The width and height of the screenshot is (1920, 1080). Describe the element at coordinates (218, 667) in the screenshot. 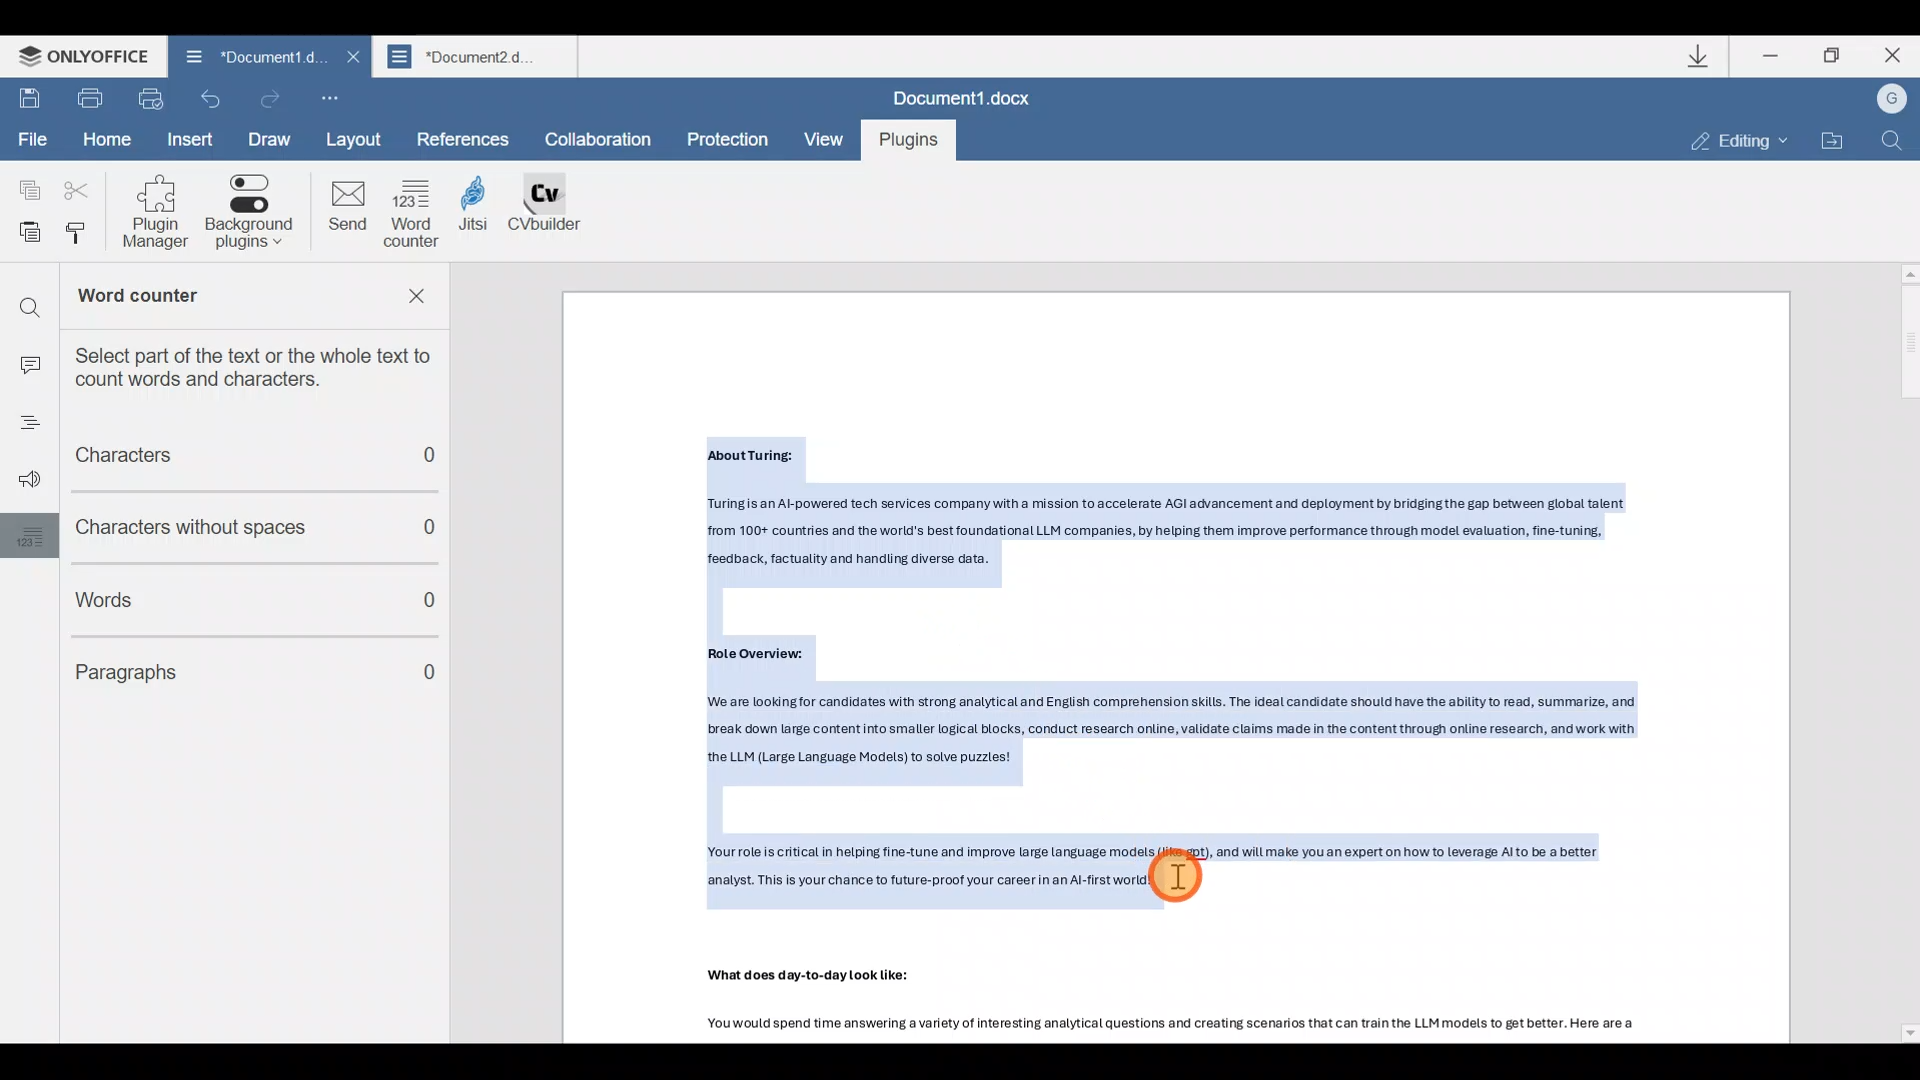

I see `Paragraphs count` at that location.